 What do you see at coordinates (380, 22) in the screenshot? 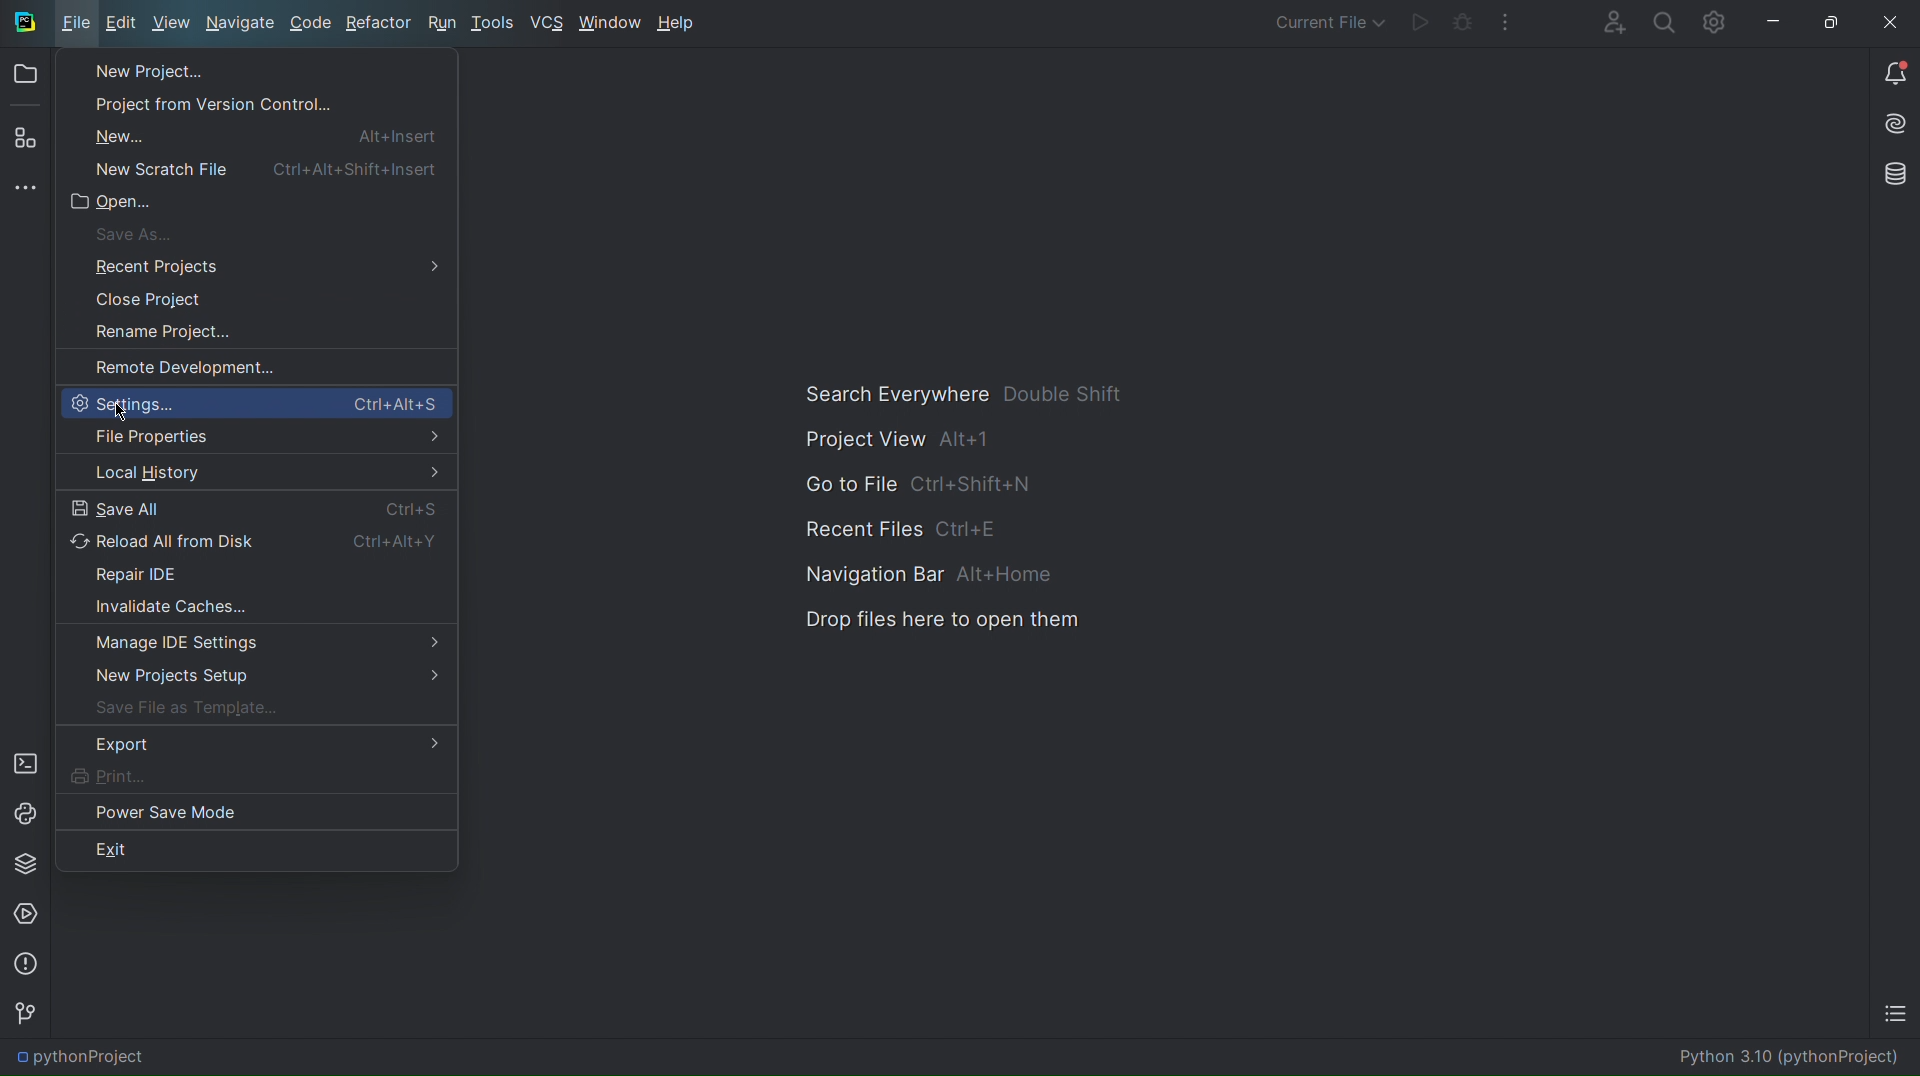
I see `Refactor` at bounding box center [380, 22].